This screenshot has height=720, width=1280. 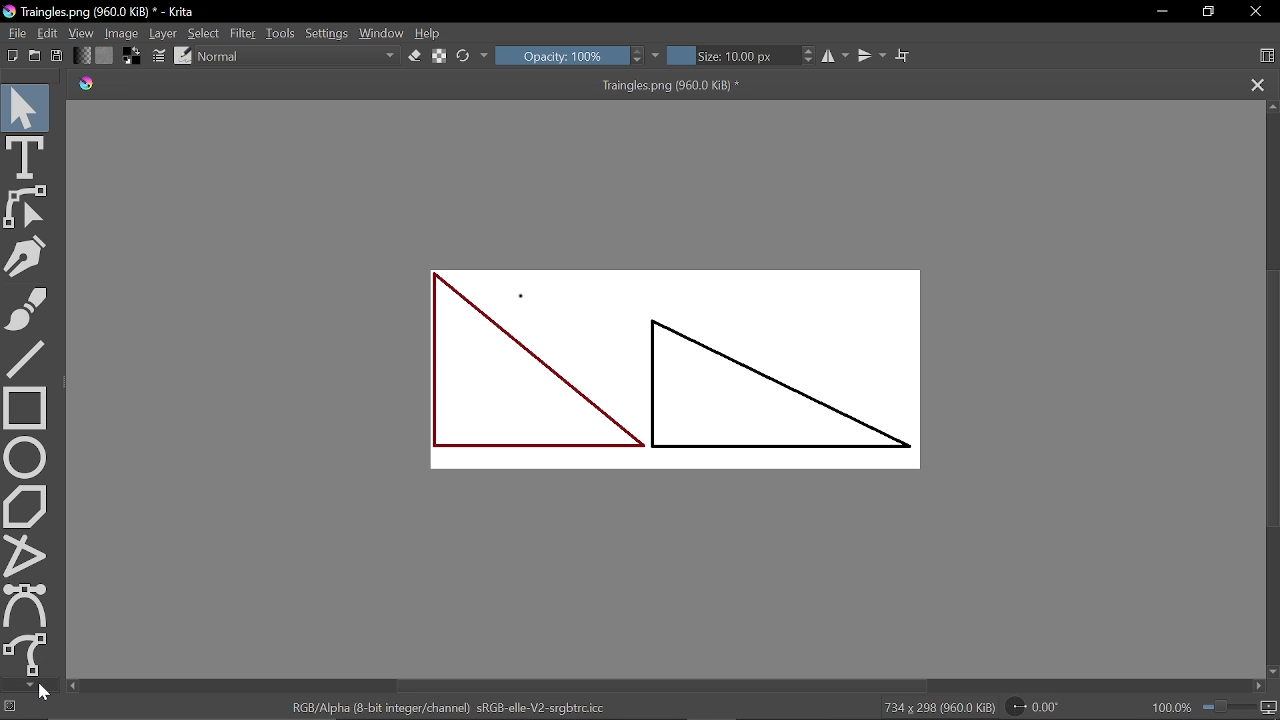 I want to click on Line tool, so click(x=29, y=357).